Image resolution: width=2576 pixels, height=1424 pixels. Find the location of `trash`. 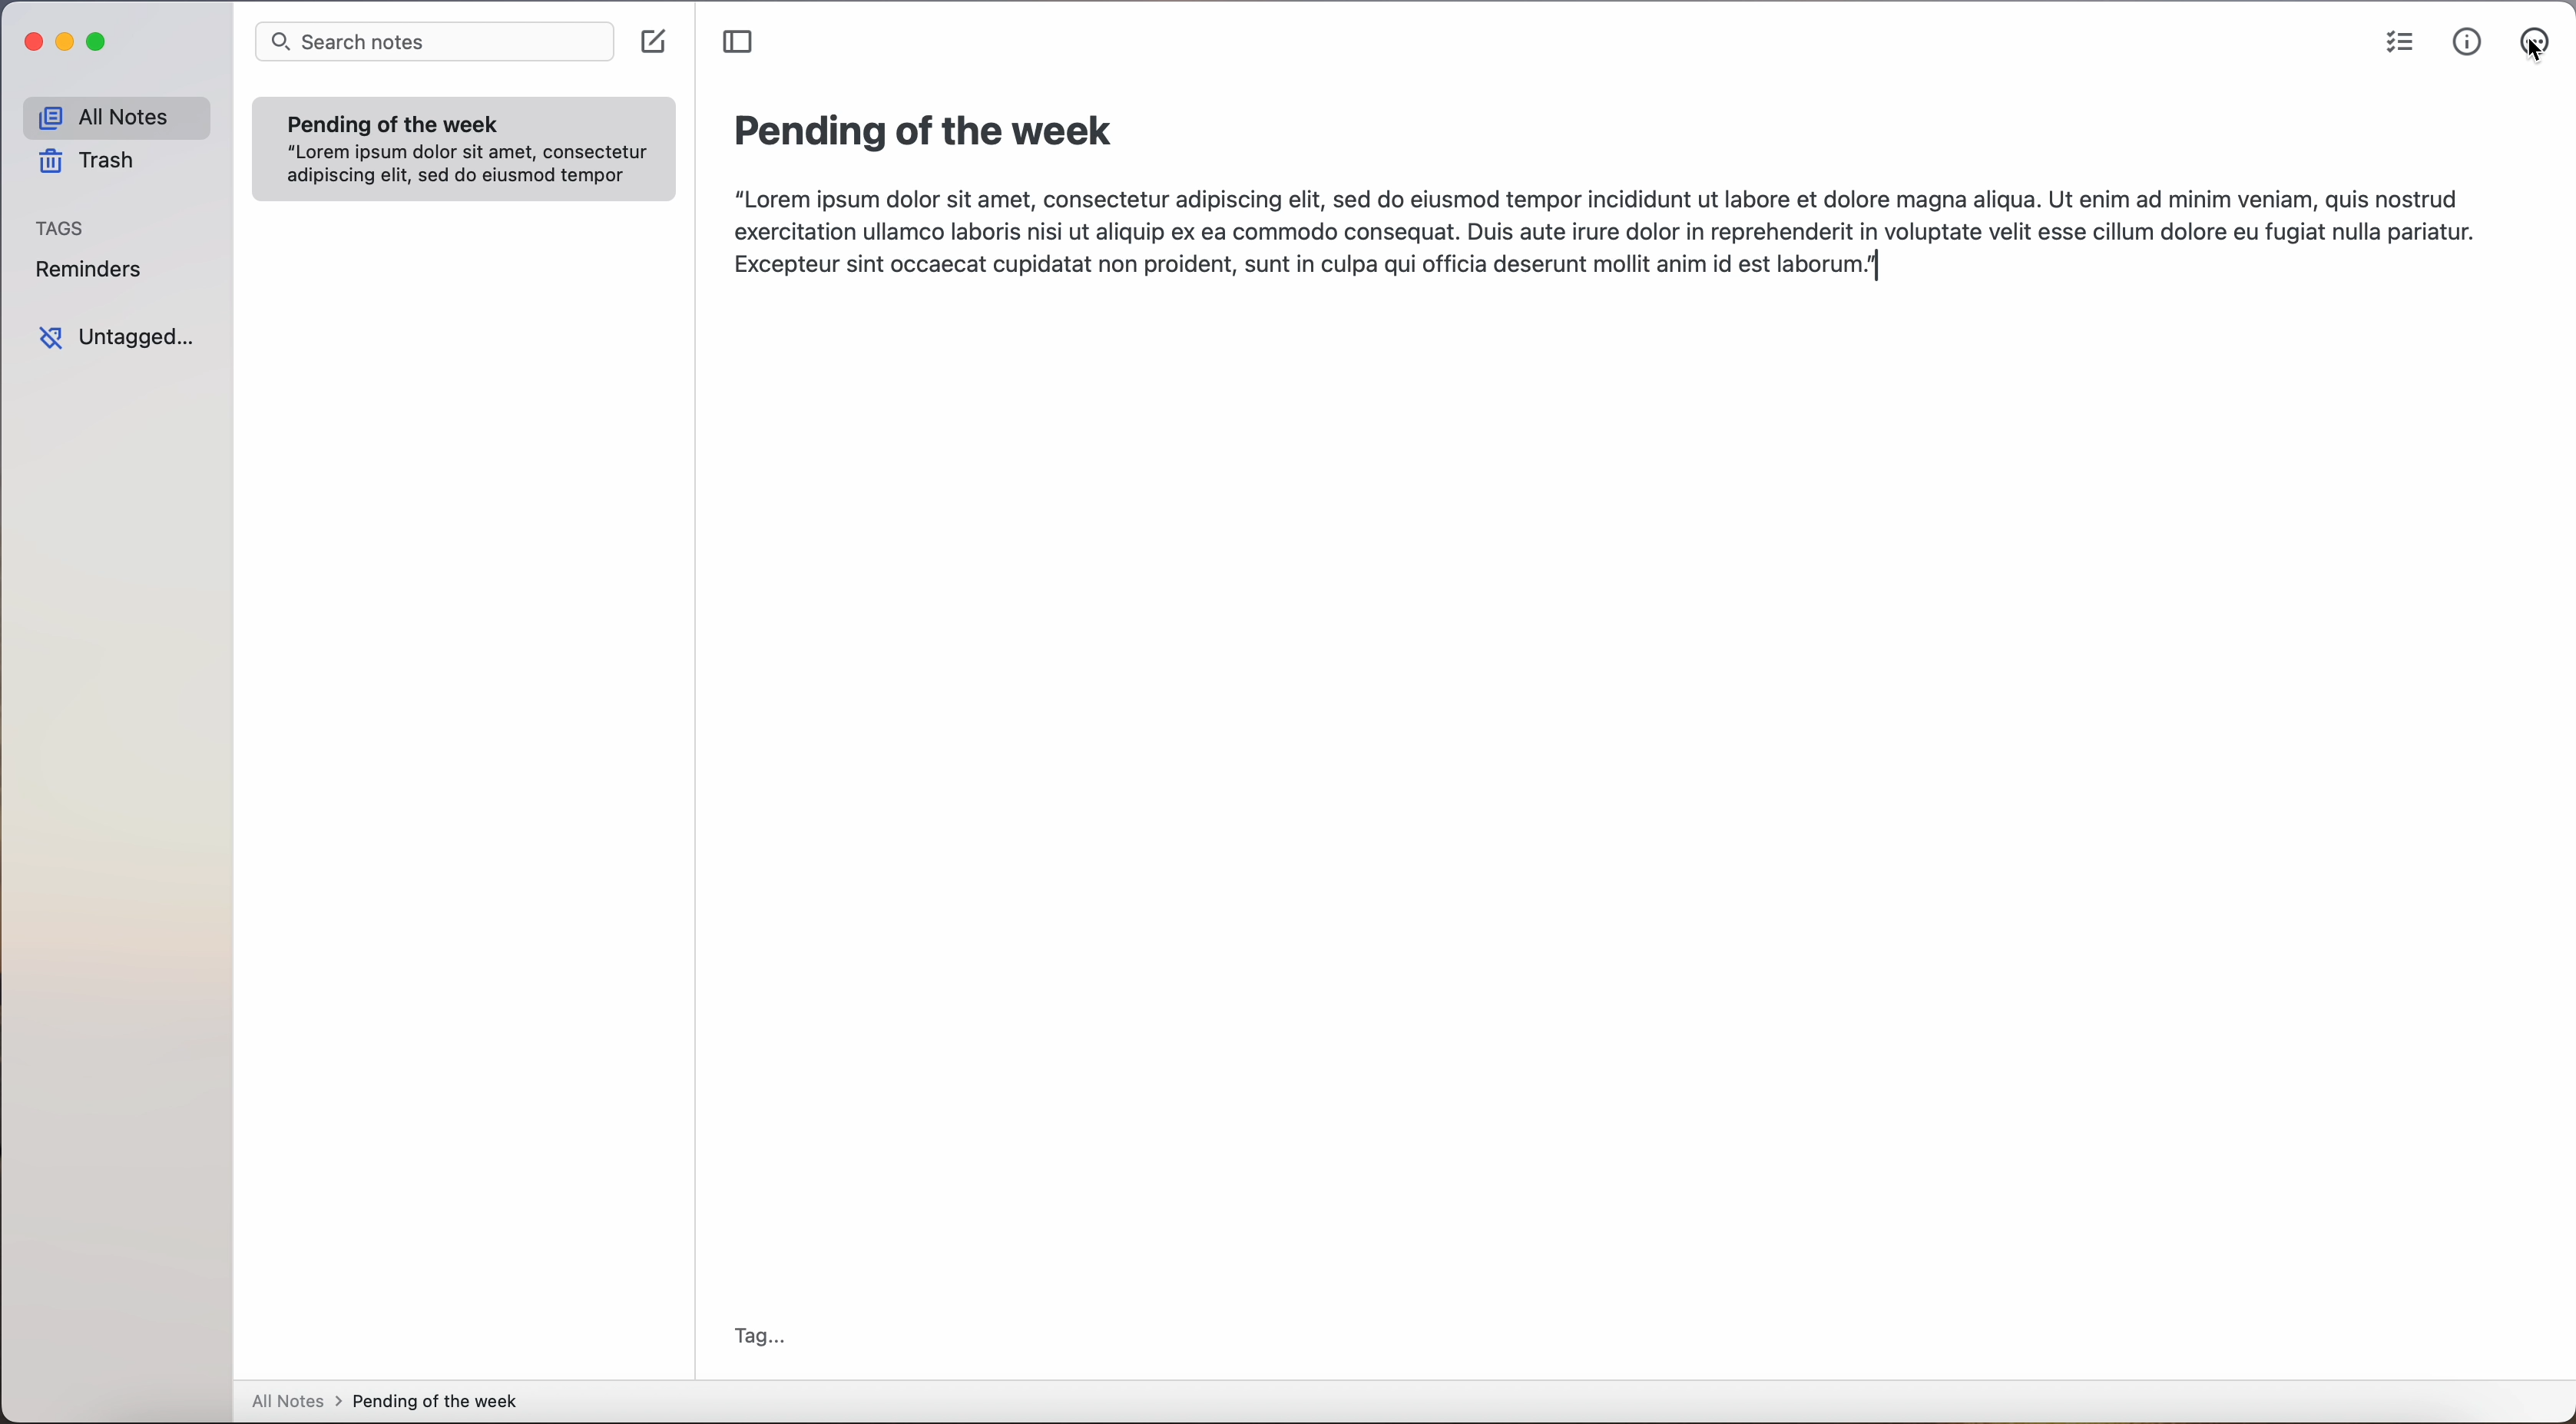

trash is located at coordinates (92, 165).